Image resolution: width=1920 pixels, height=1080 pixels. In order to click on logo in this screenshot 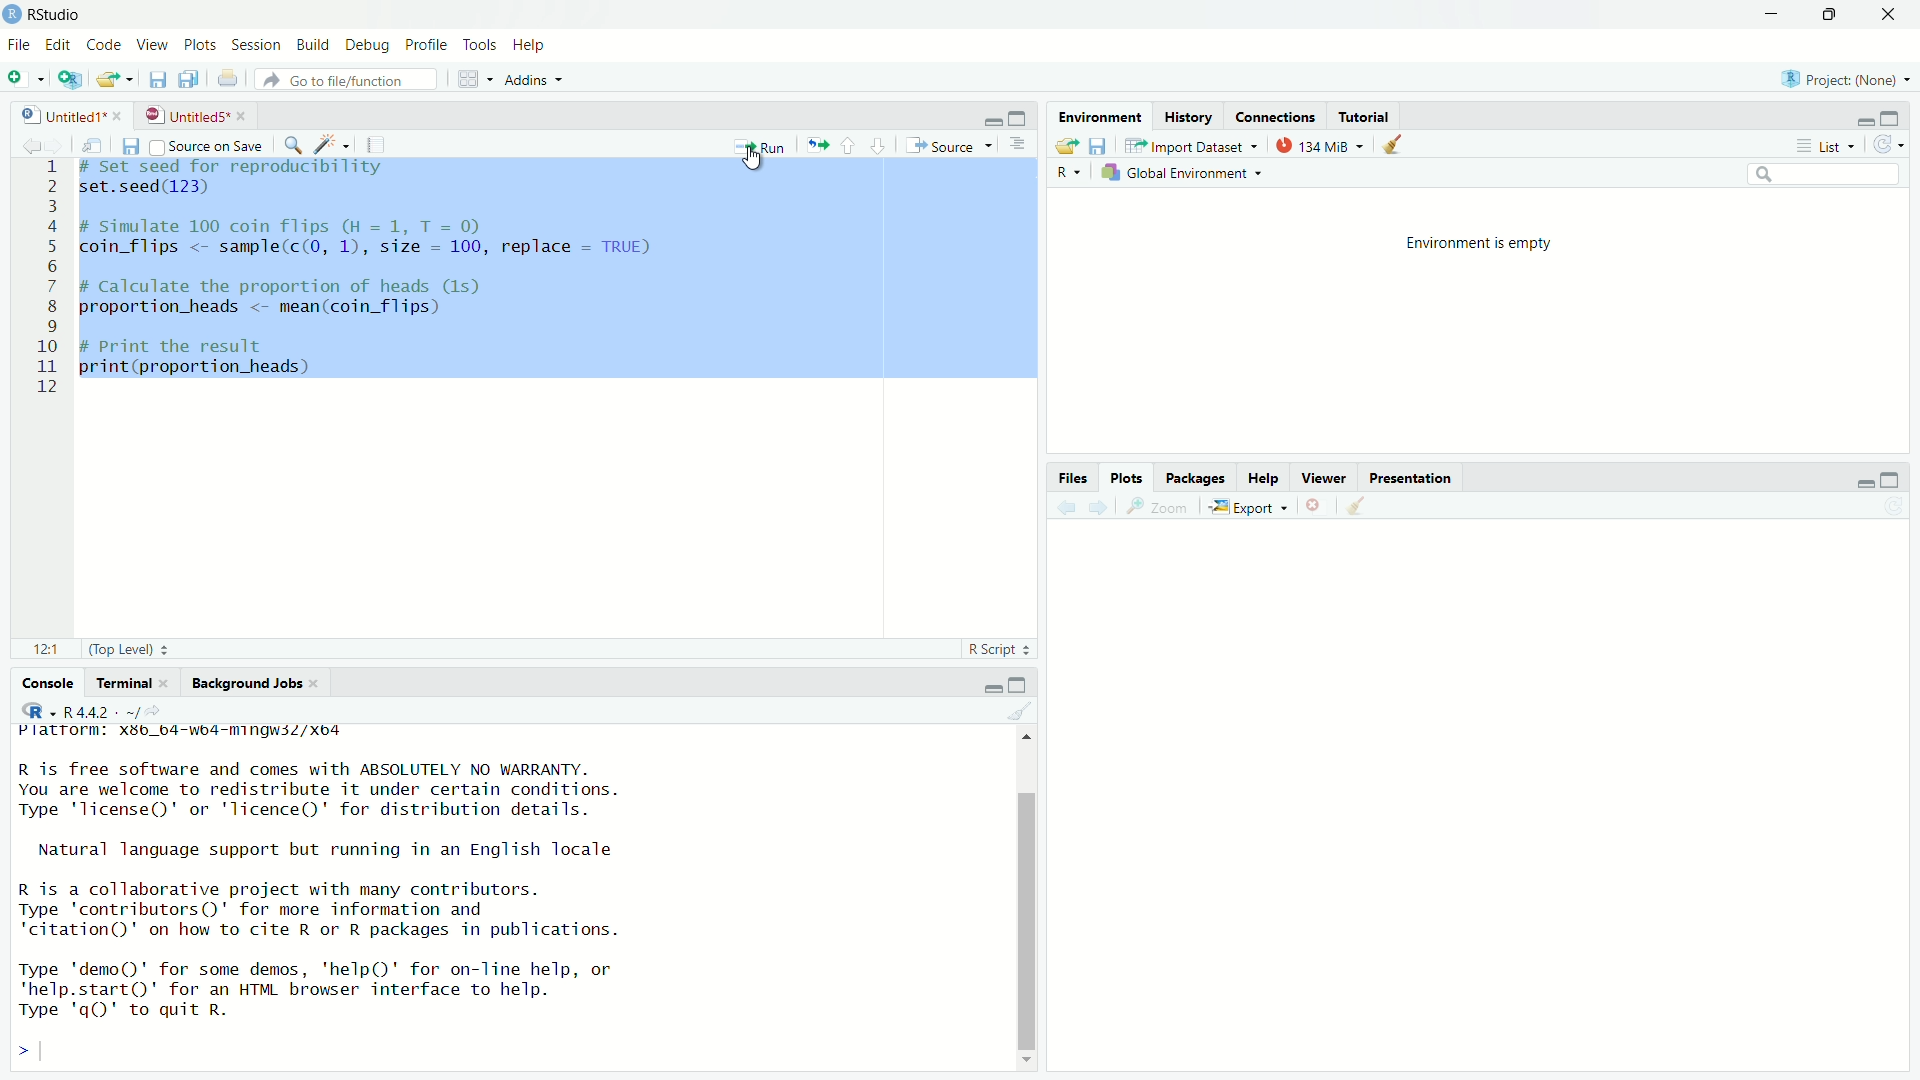, I will do `click(12, 15)`.